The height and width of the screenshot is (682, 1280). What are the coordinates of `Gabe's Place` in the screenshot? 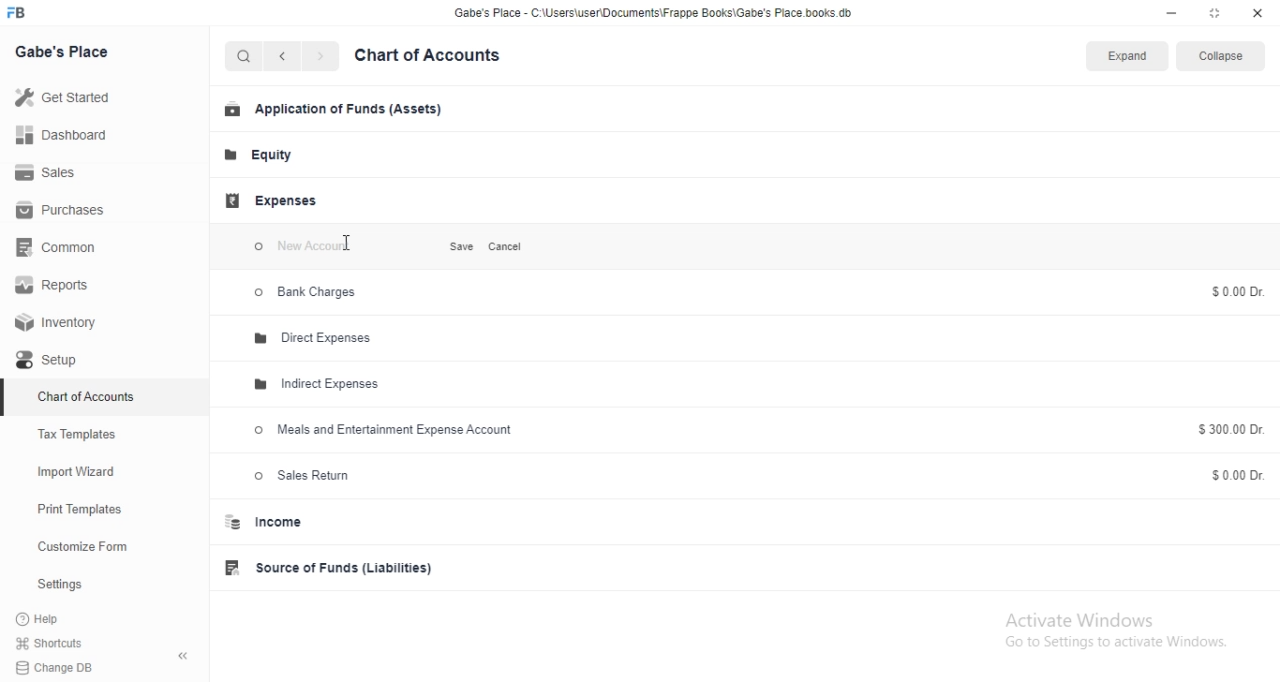 It's located at (70, 57).